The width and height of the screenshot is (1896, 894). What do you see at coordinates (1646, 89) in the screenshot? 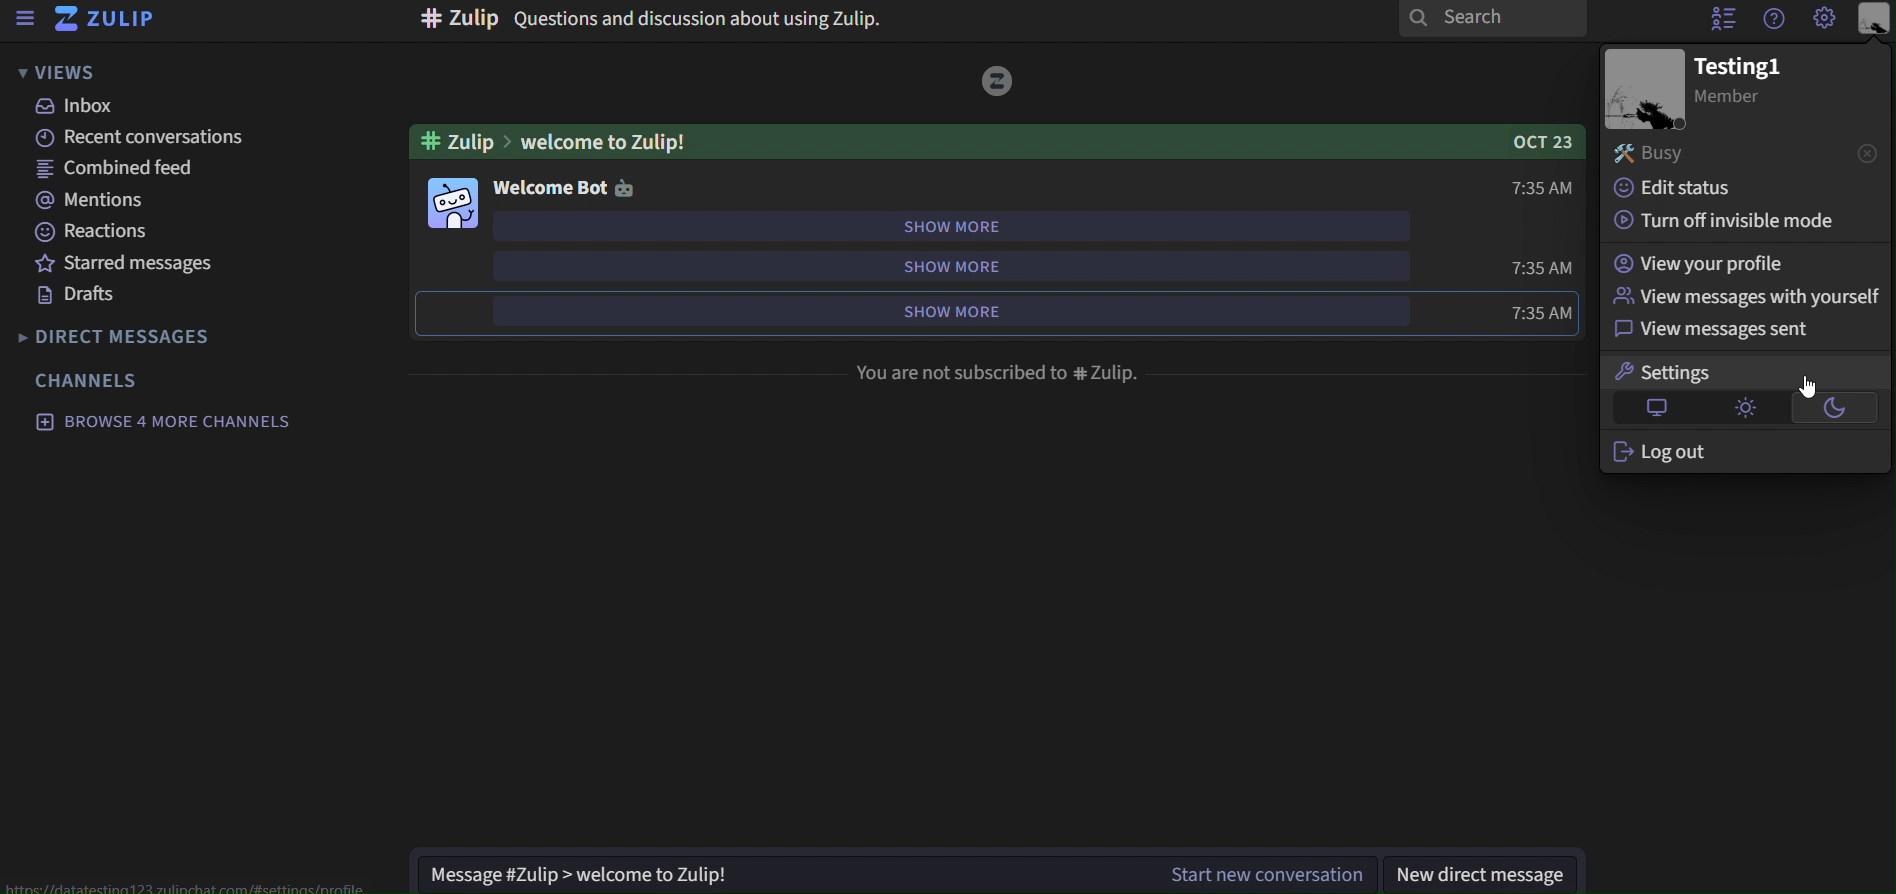
I see `image` at bounding box center [1646, 89].